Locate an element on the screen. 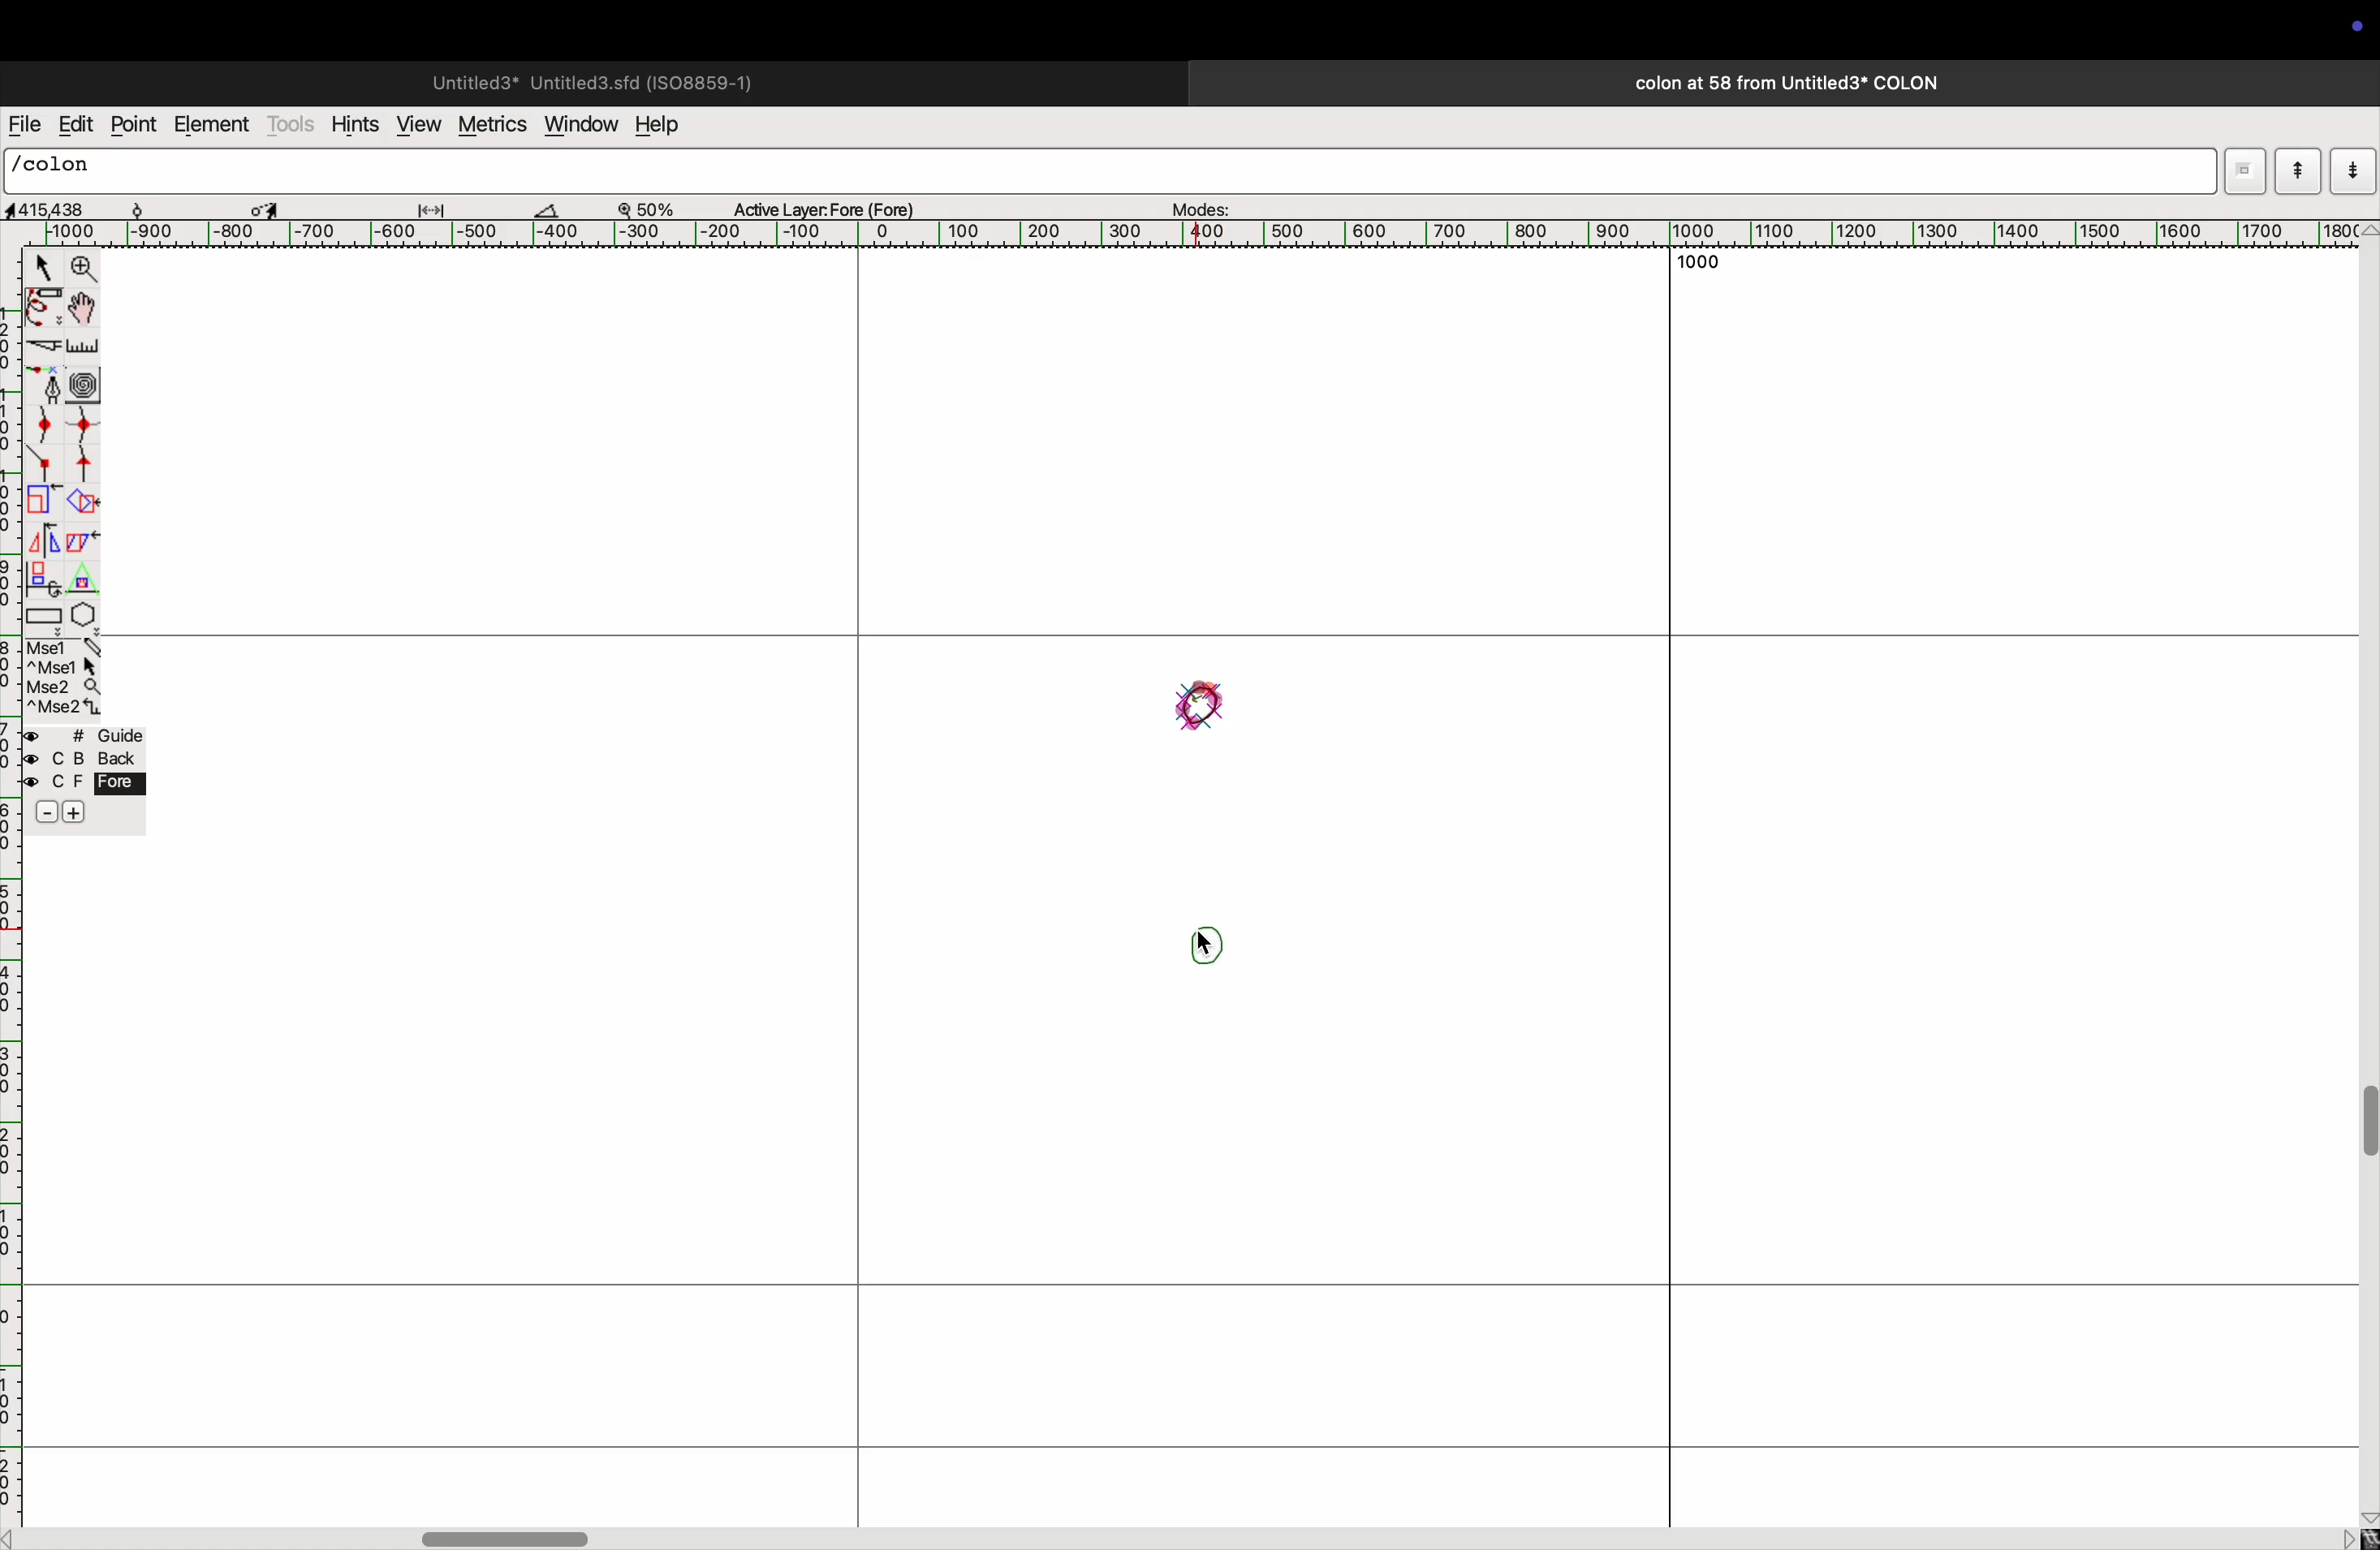 The width and height of the screenshot is (2380, 1550). mode up is located at coordinates (2296, 171).